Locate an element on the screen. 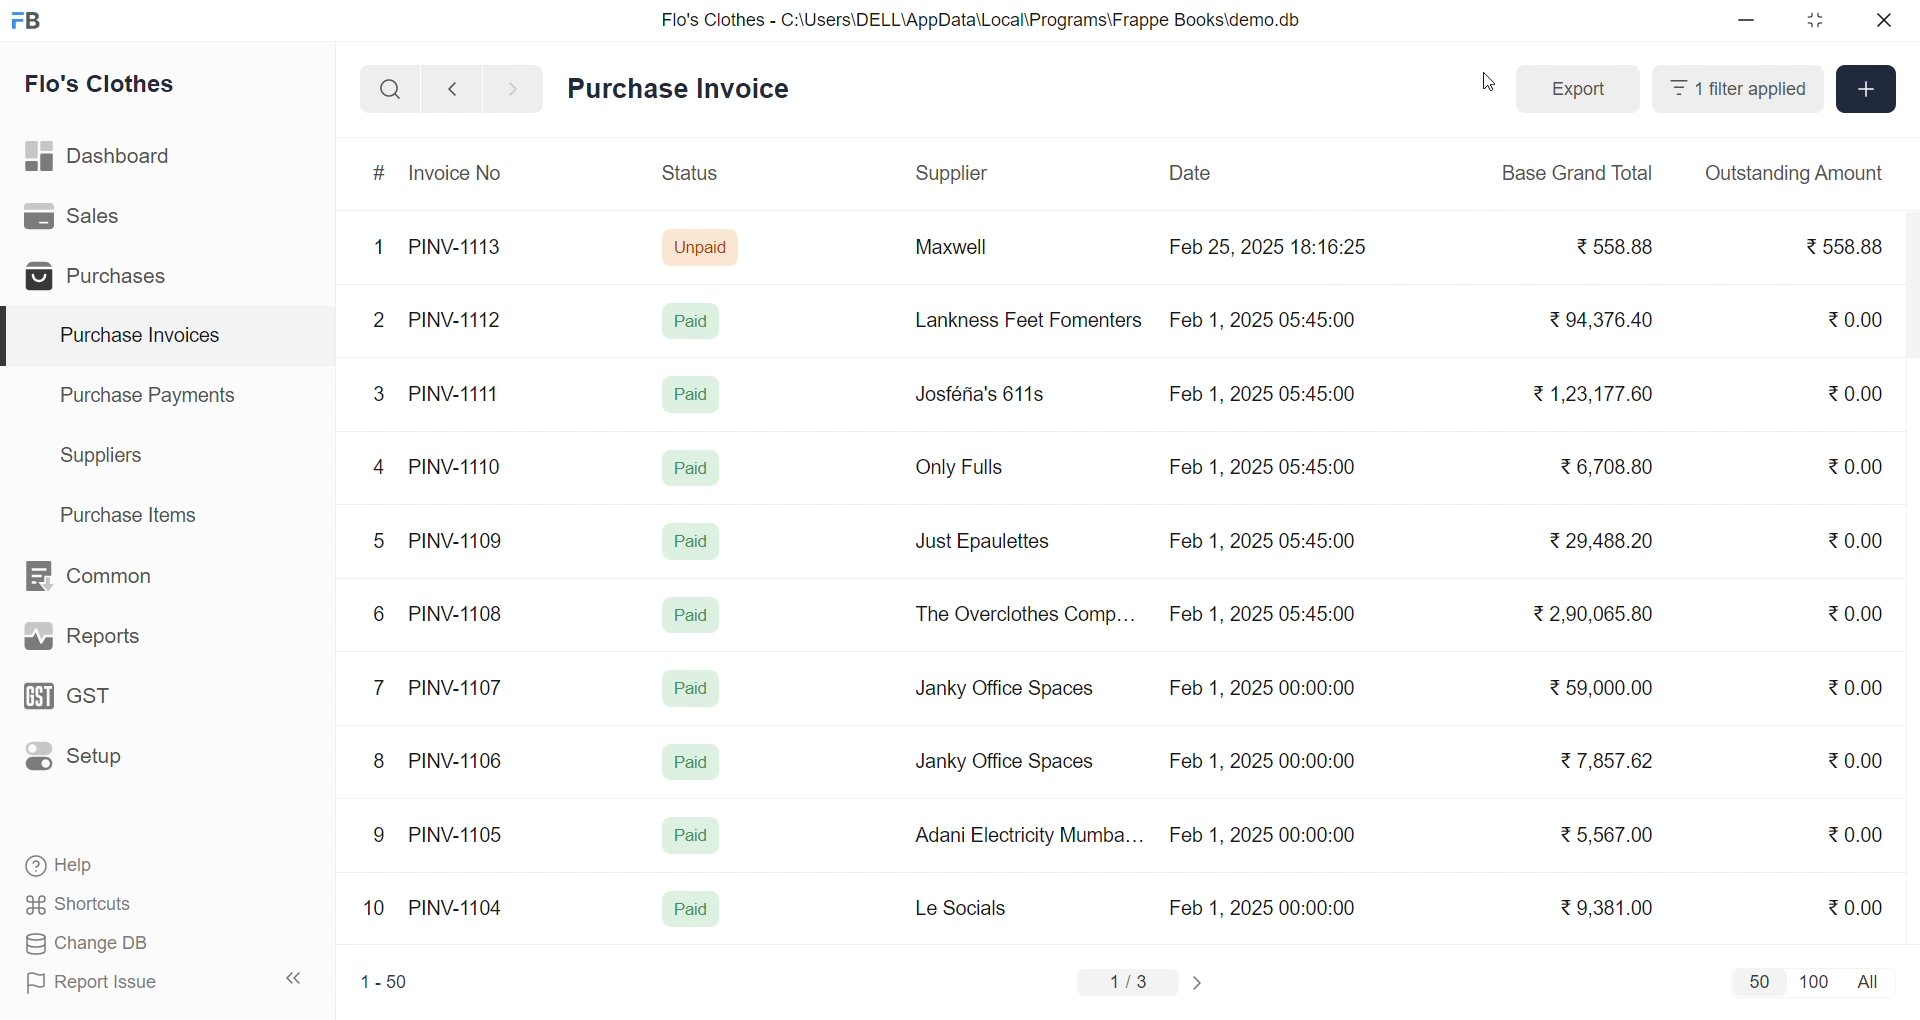  ₹6,708.80 is located at coordinates (1606, 463).